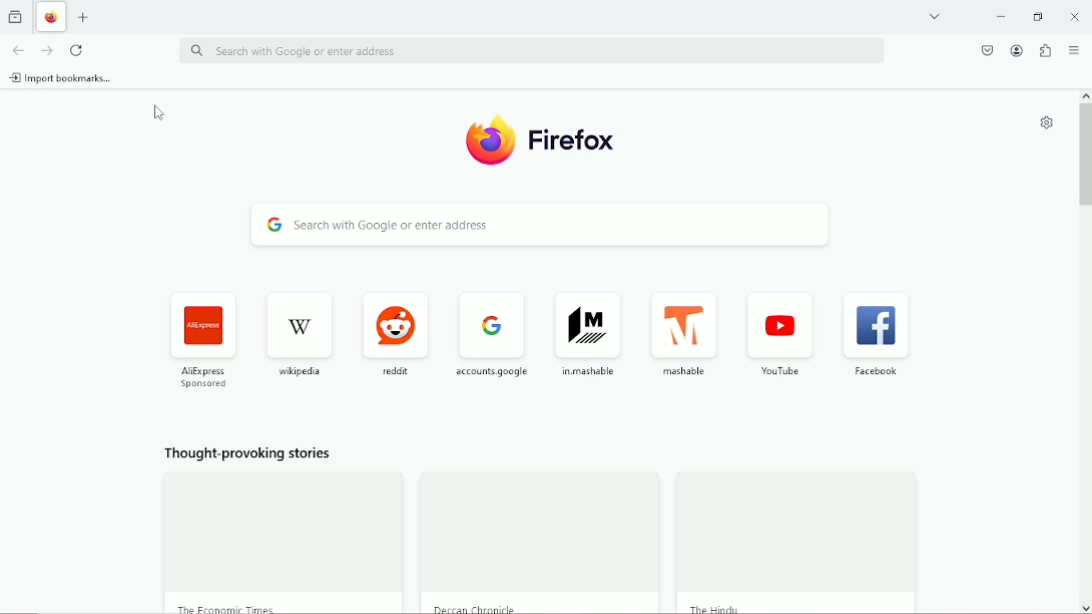 The height and width of the screenshot is (614, 1092). What do you see at coordinates (53, 18) in the screenshot?
I see `pinned tab` at bounding box center [53, 18].